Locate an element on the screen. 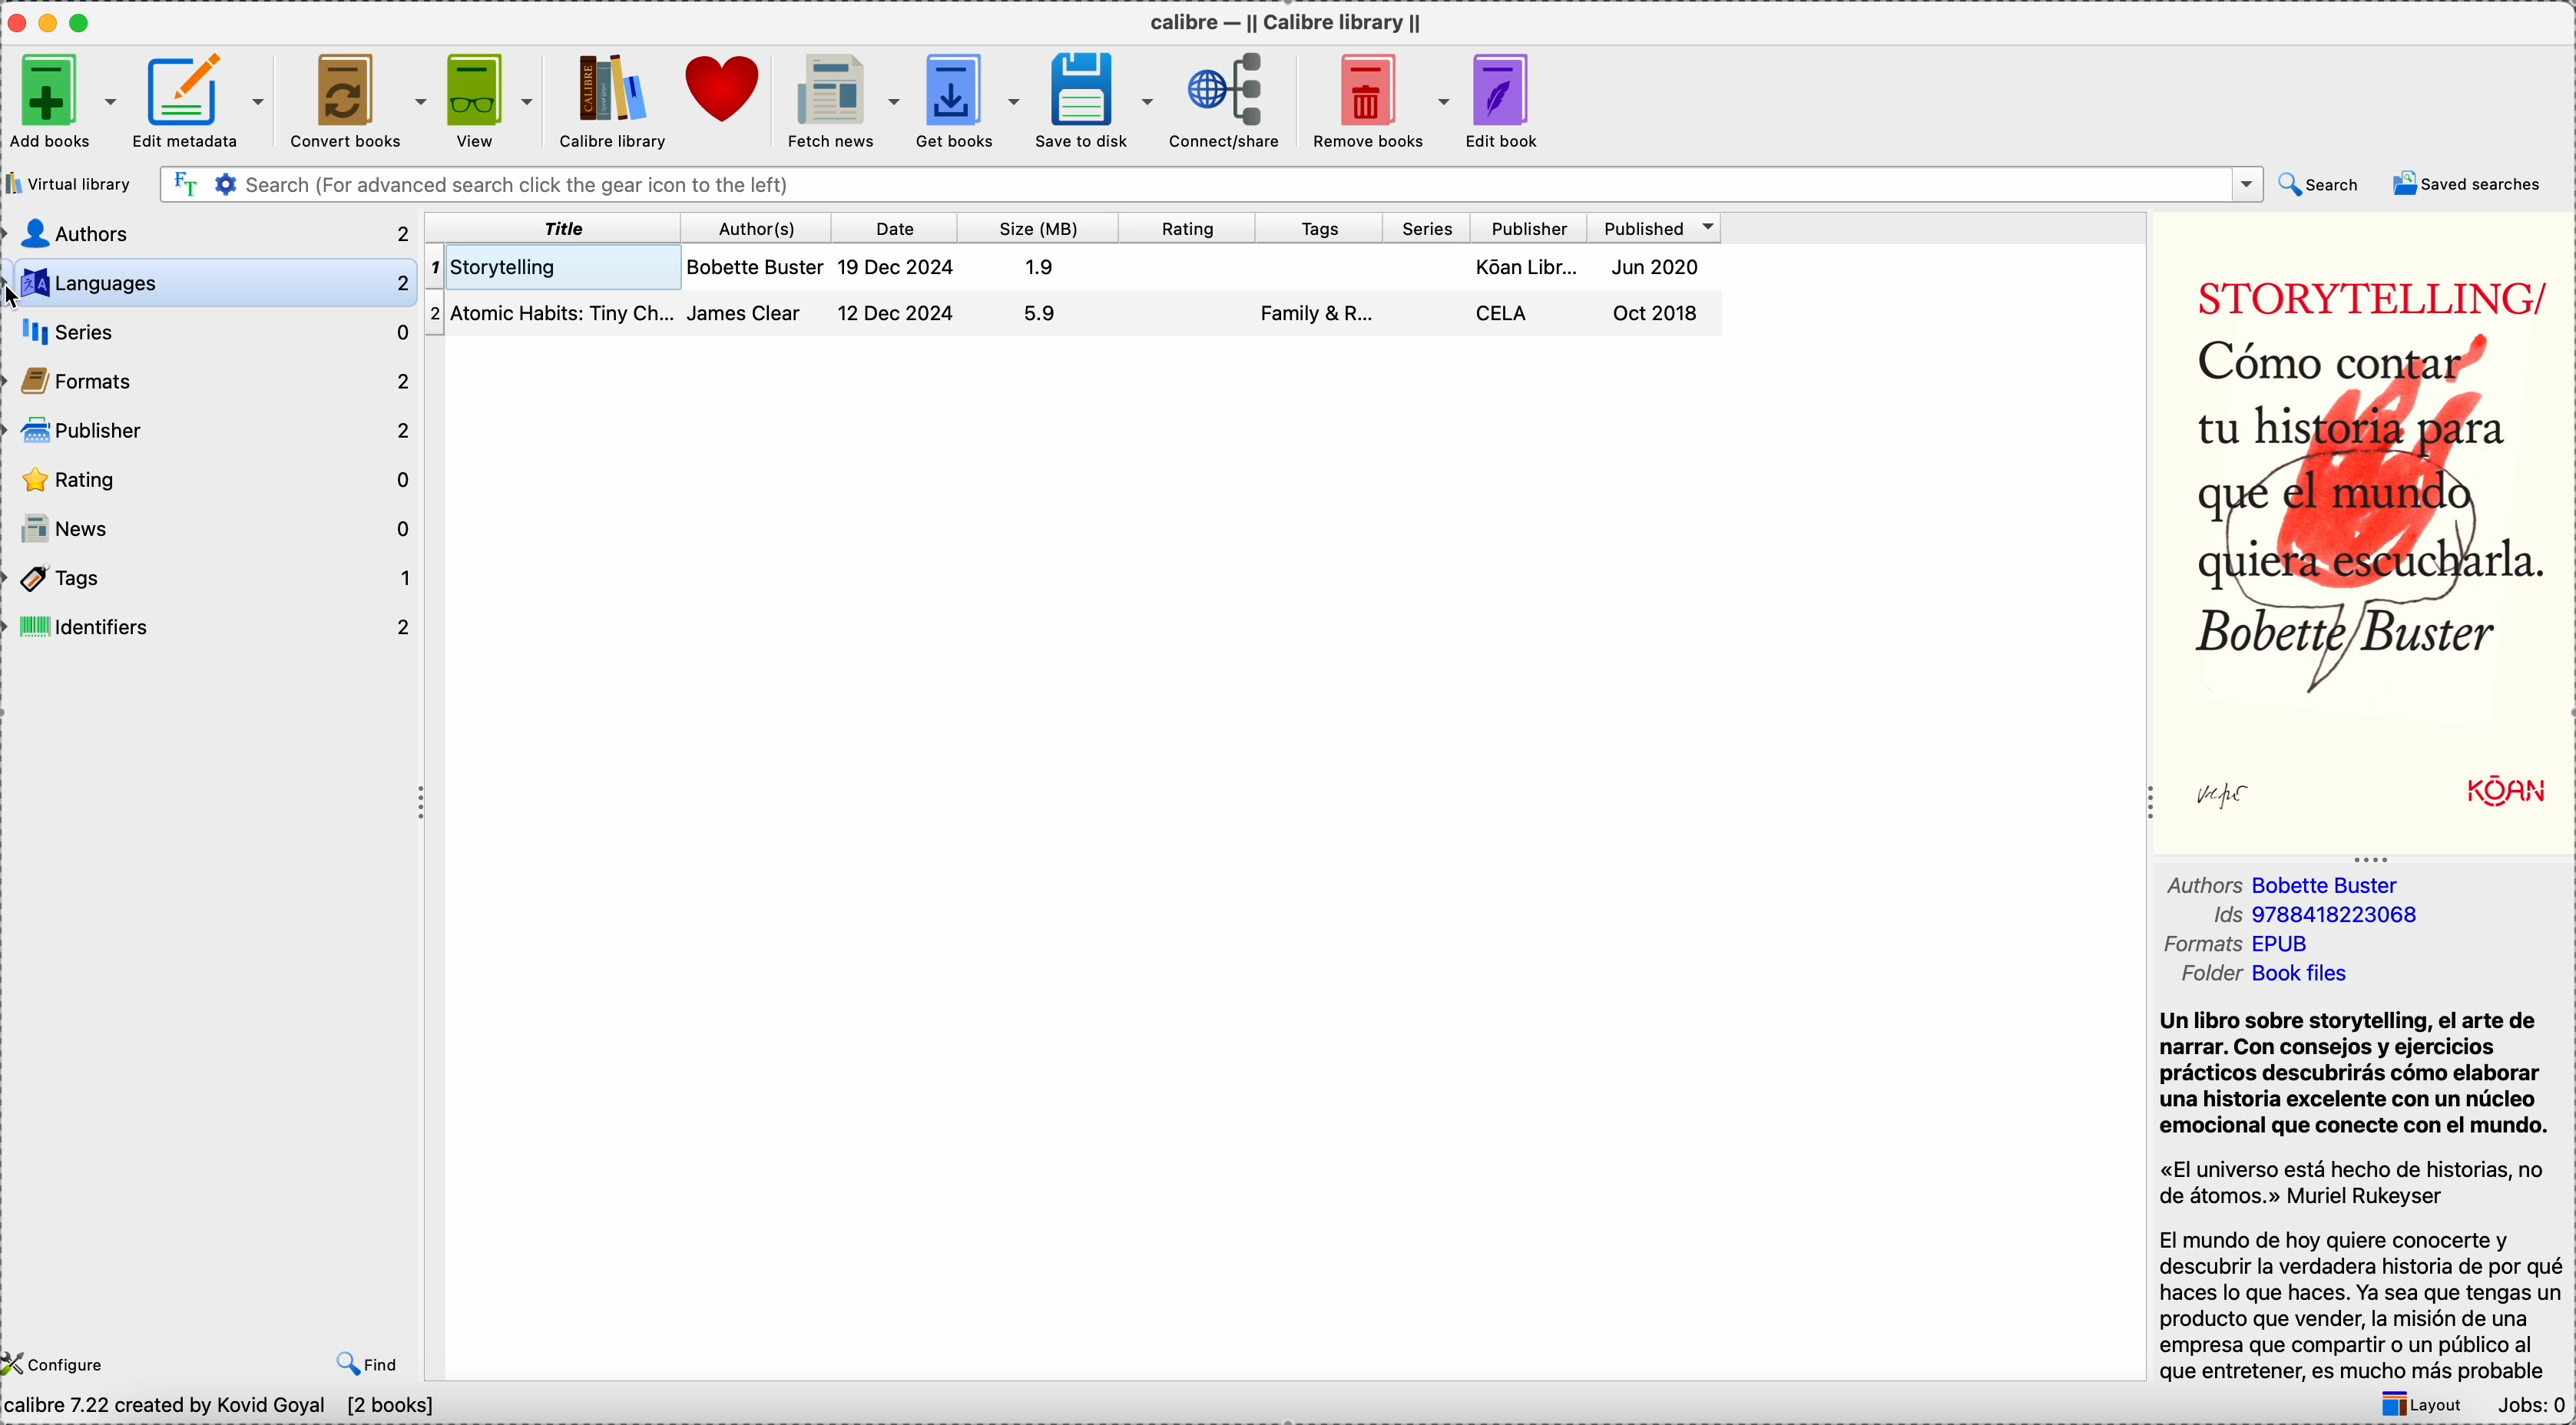  rating is located at coordinates (1185, 229).